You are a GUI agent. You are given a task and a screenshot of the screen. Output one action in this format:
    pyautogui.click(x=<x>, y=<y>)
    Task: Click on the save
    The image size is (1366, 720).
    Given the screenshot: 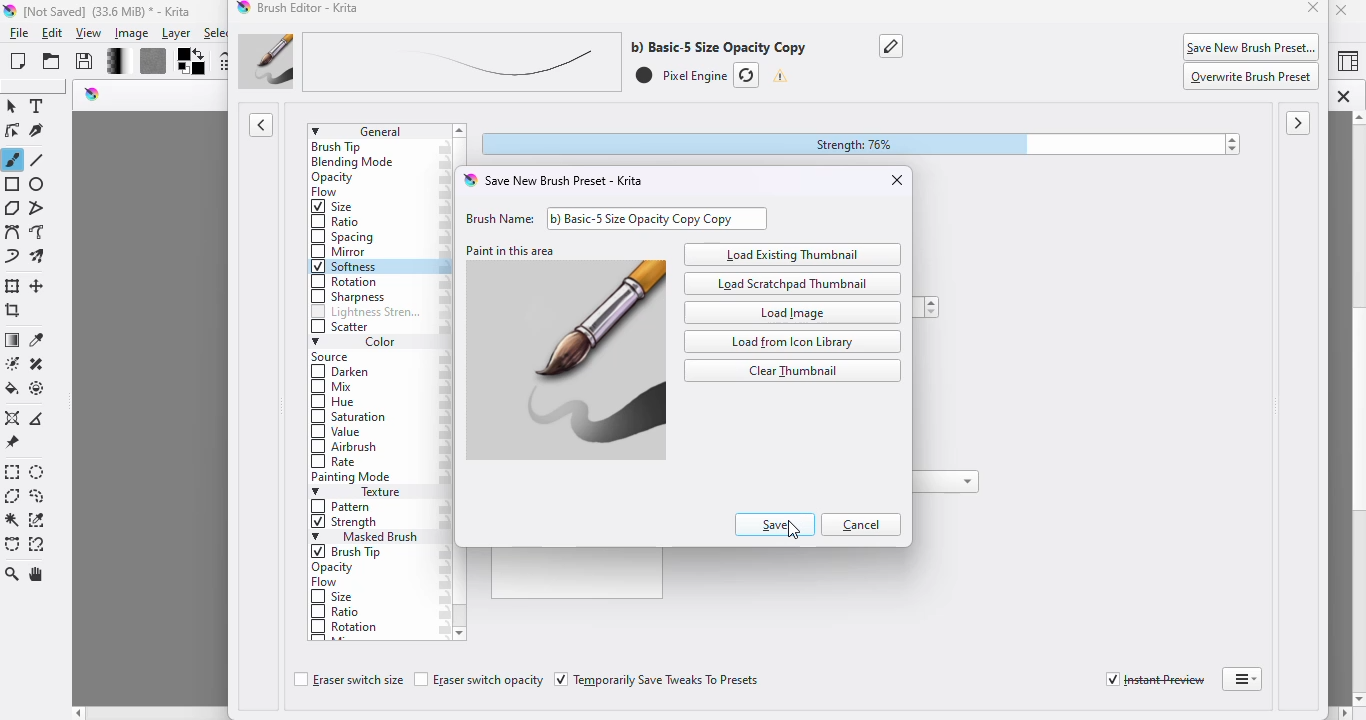 What is the action you would take?
    pyautogui.click(x=773, y=525)
    